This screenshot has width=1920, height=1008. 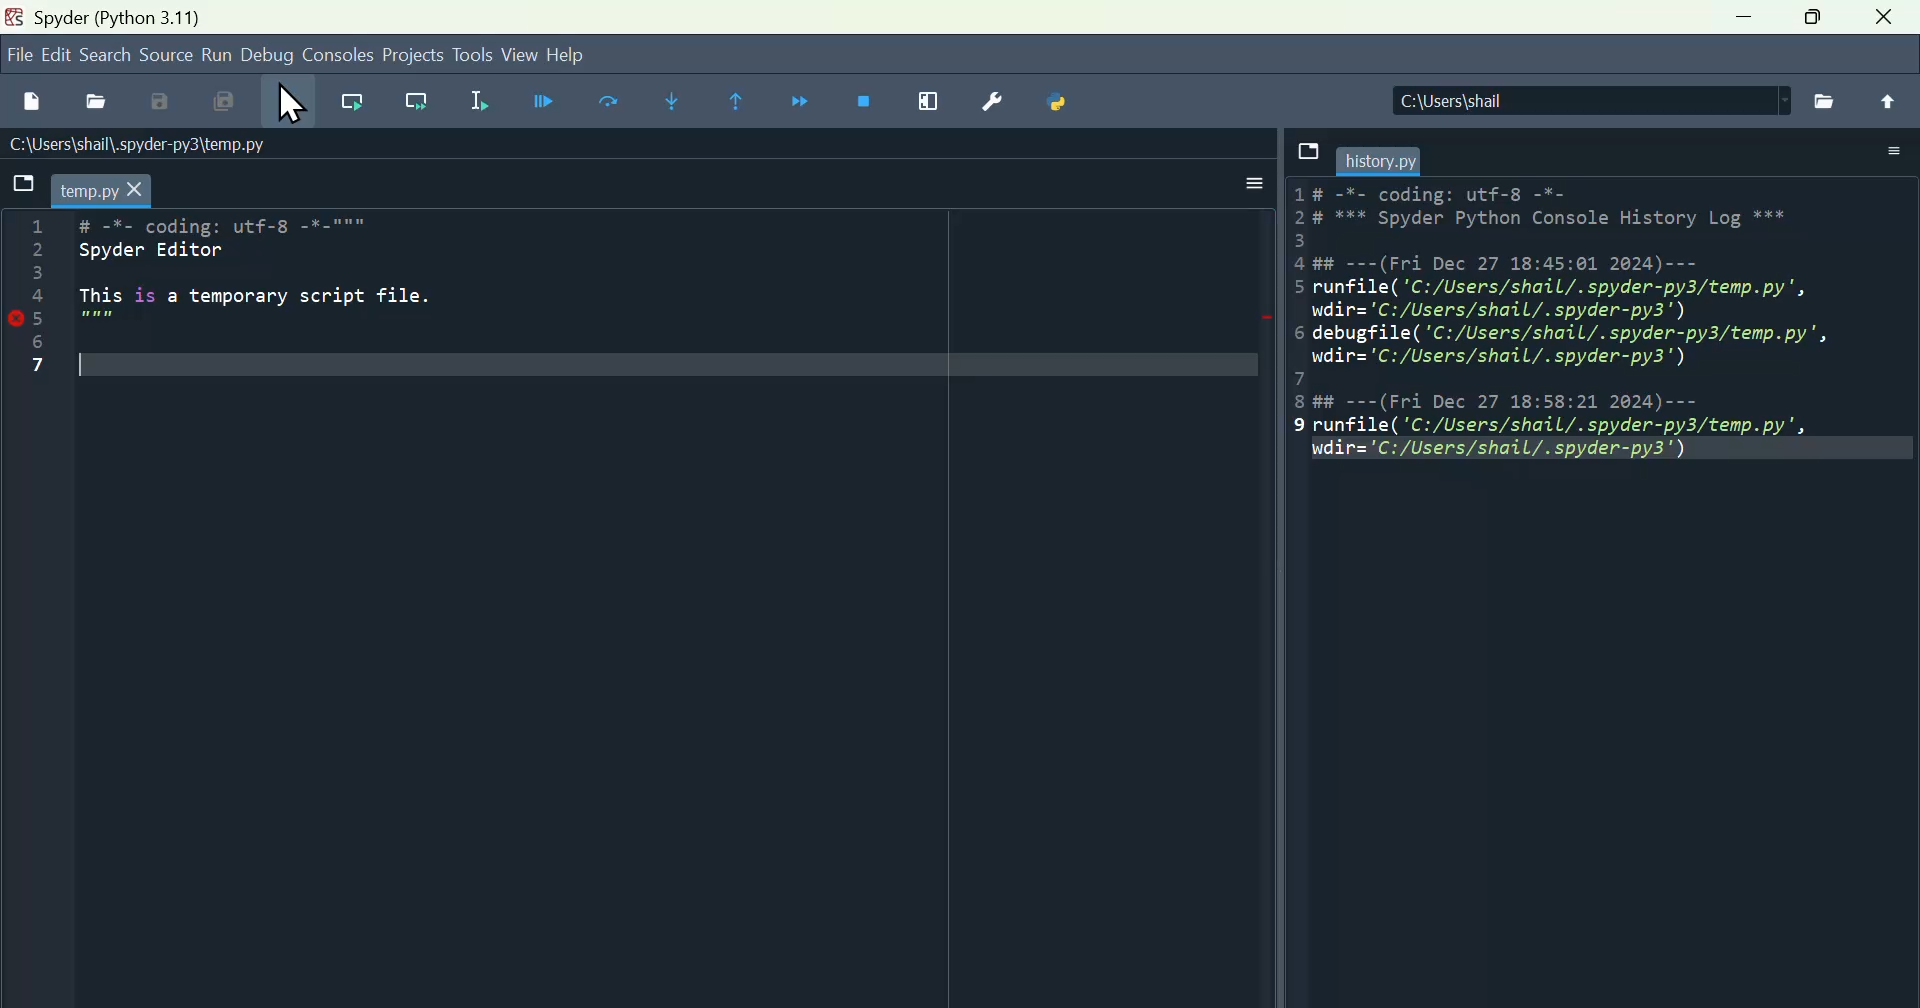 I want to click on run current cell, so click(x=605, y=100).